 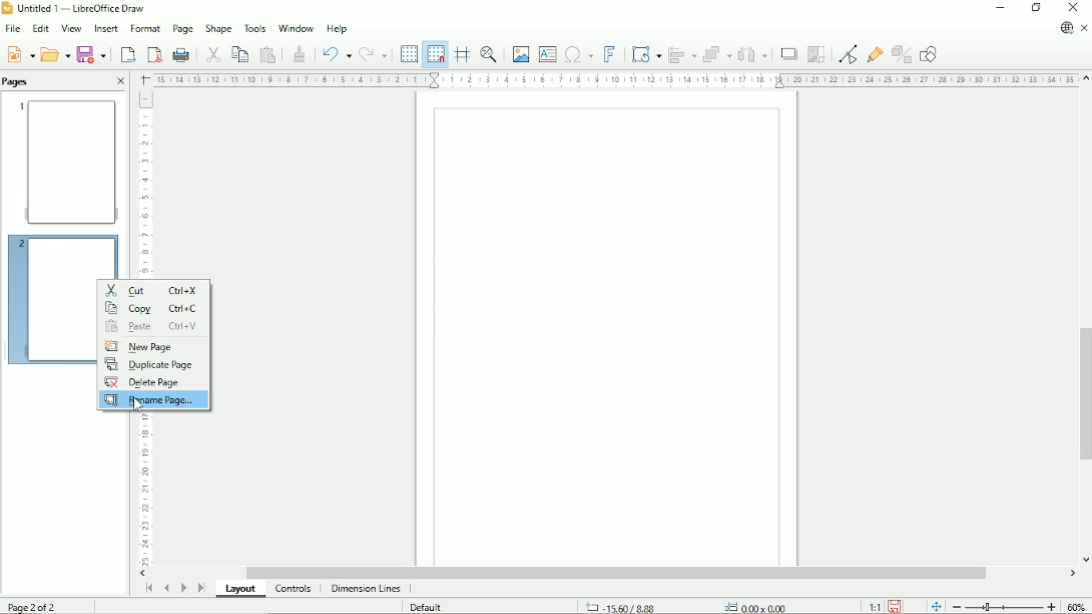 I want to click on Show gluepoint functions, so click(x=875, y=54).